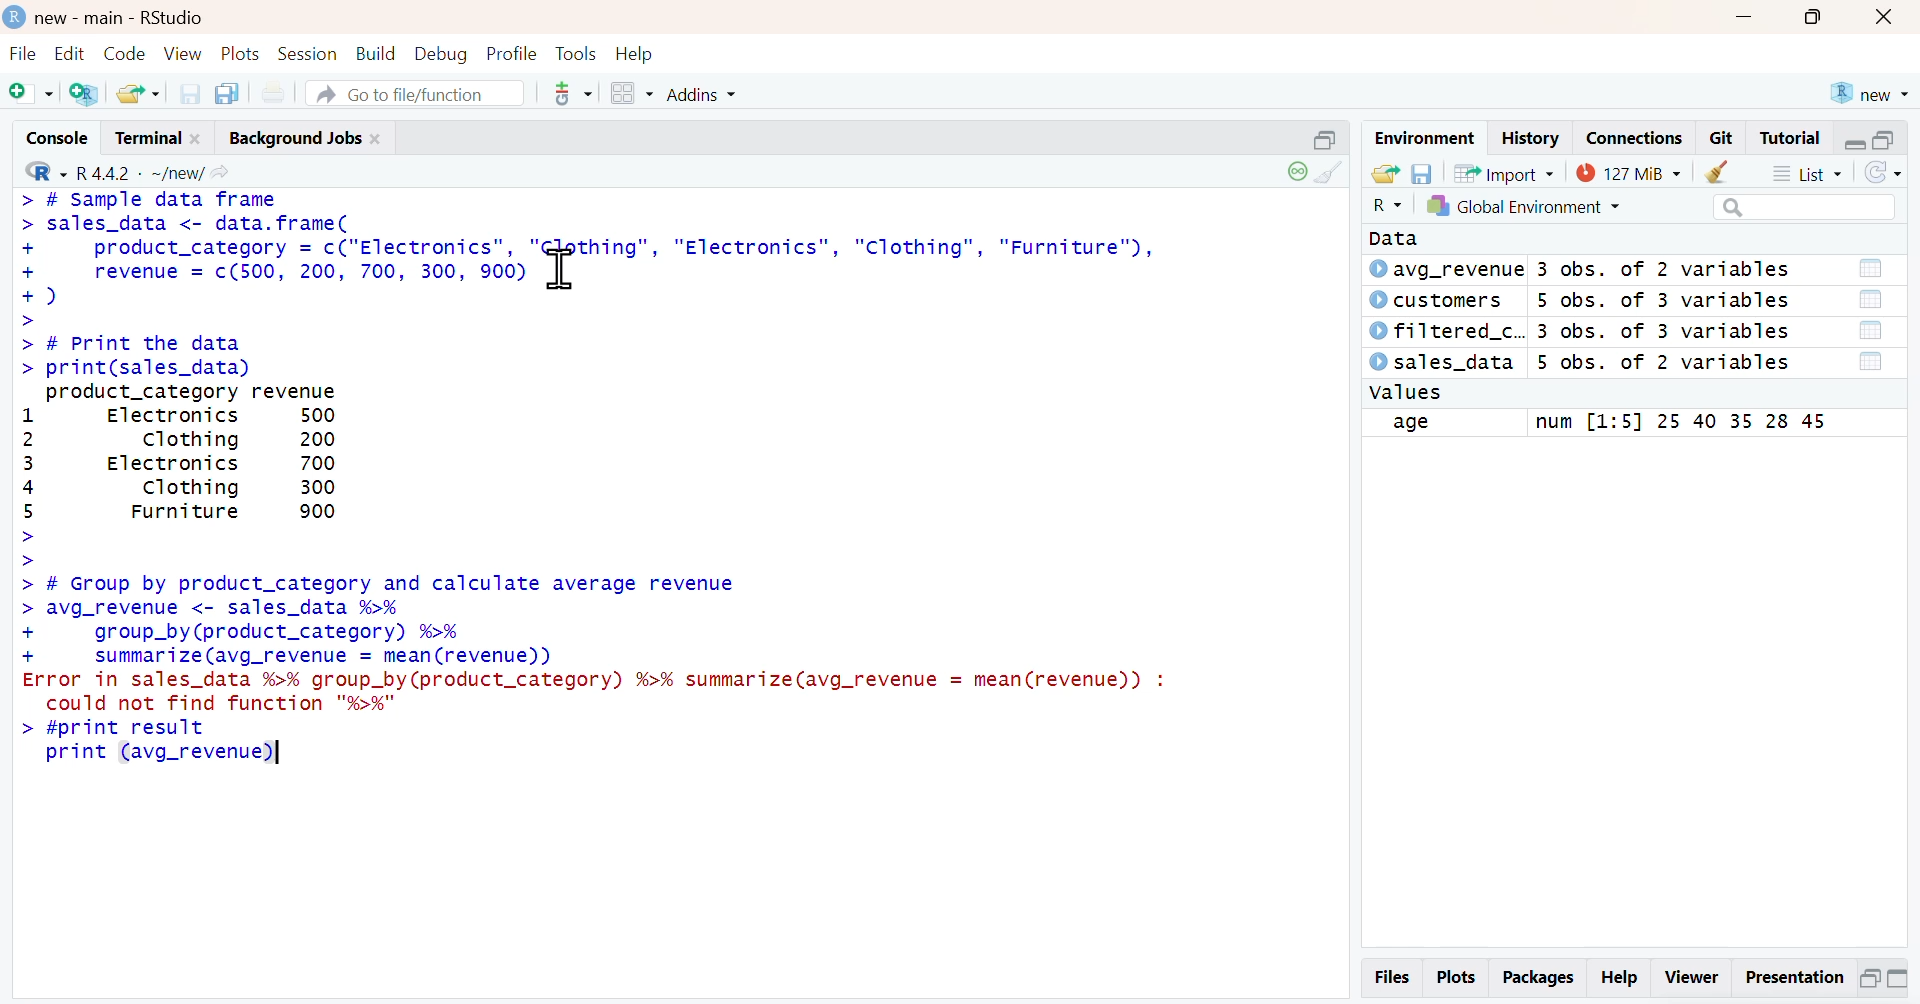 This screenshot has width=1920, height=1004. I want to click on Plots, so click(1456, 978).